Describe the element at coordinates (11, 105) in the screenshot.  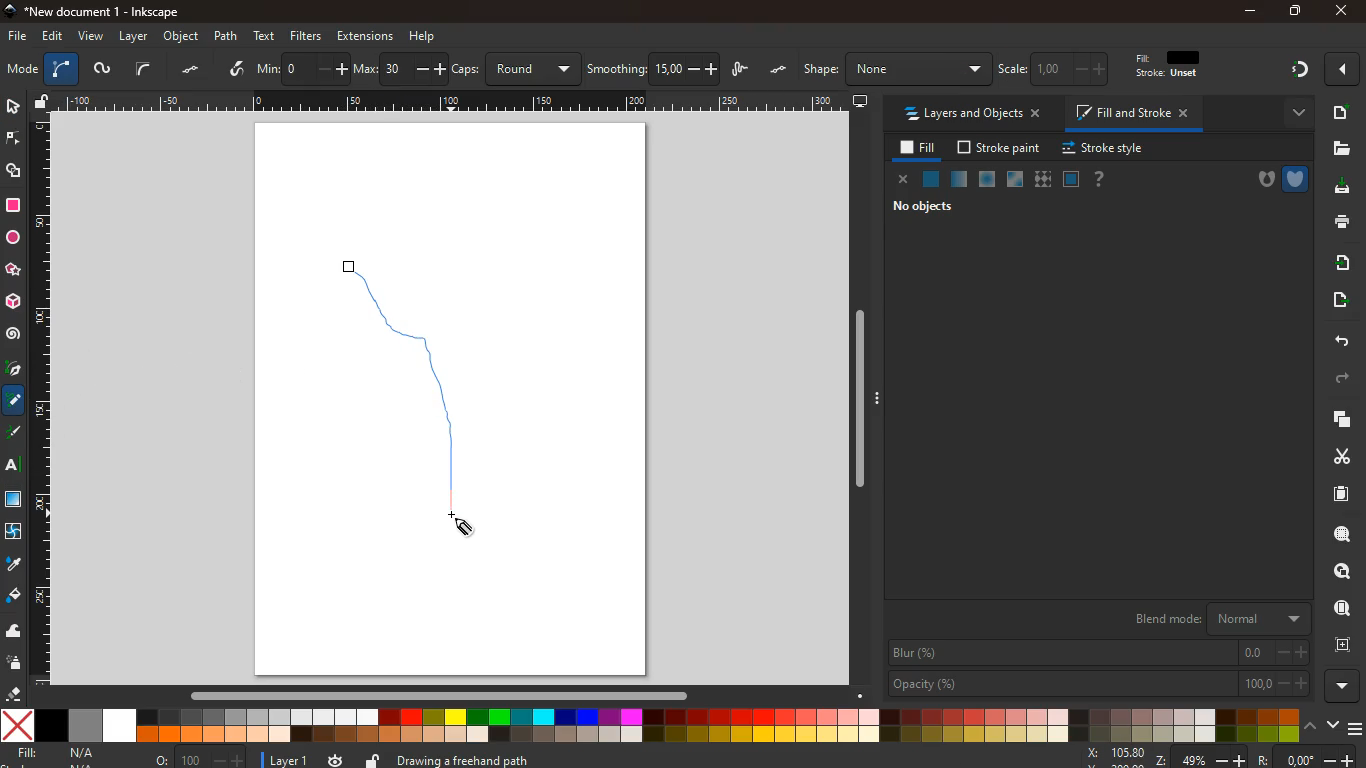
I see `select` at that location.